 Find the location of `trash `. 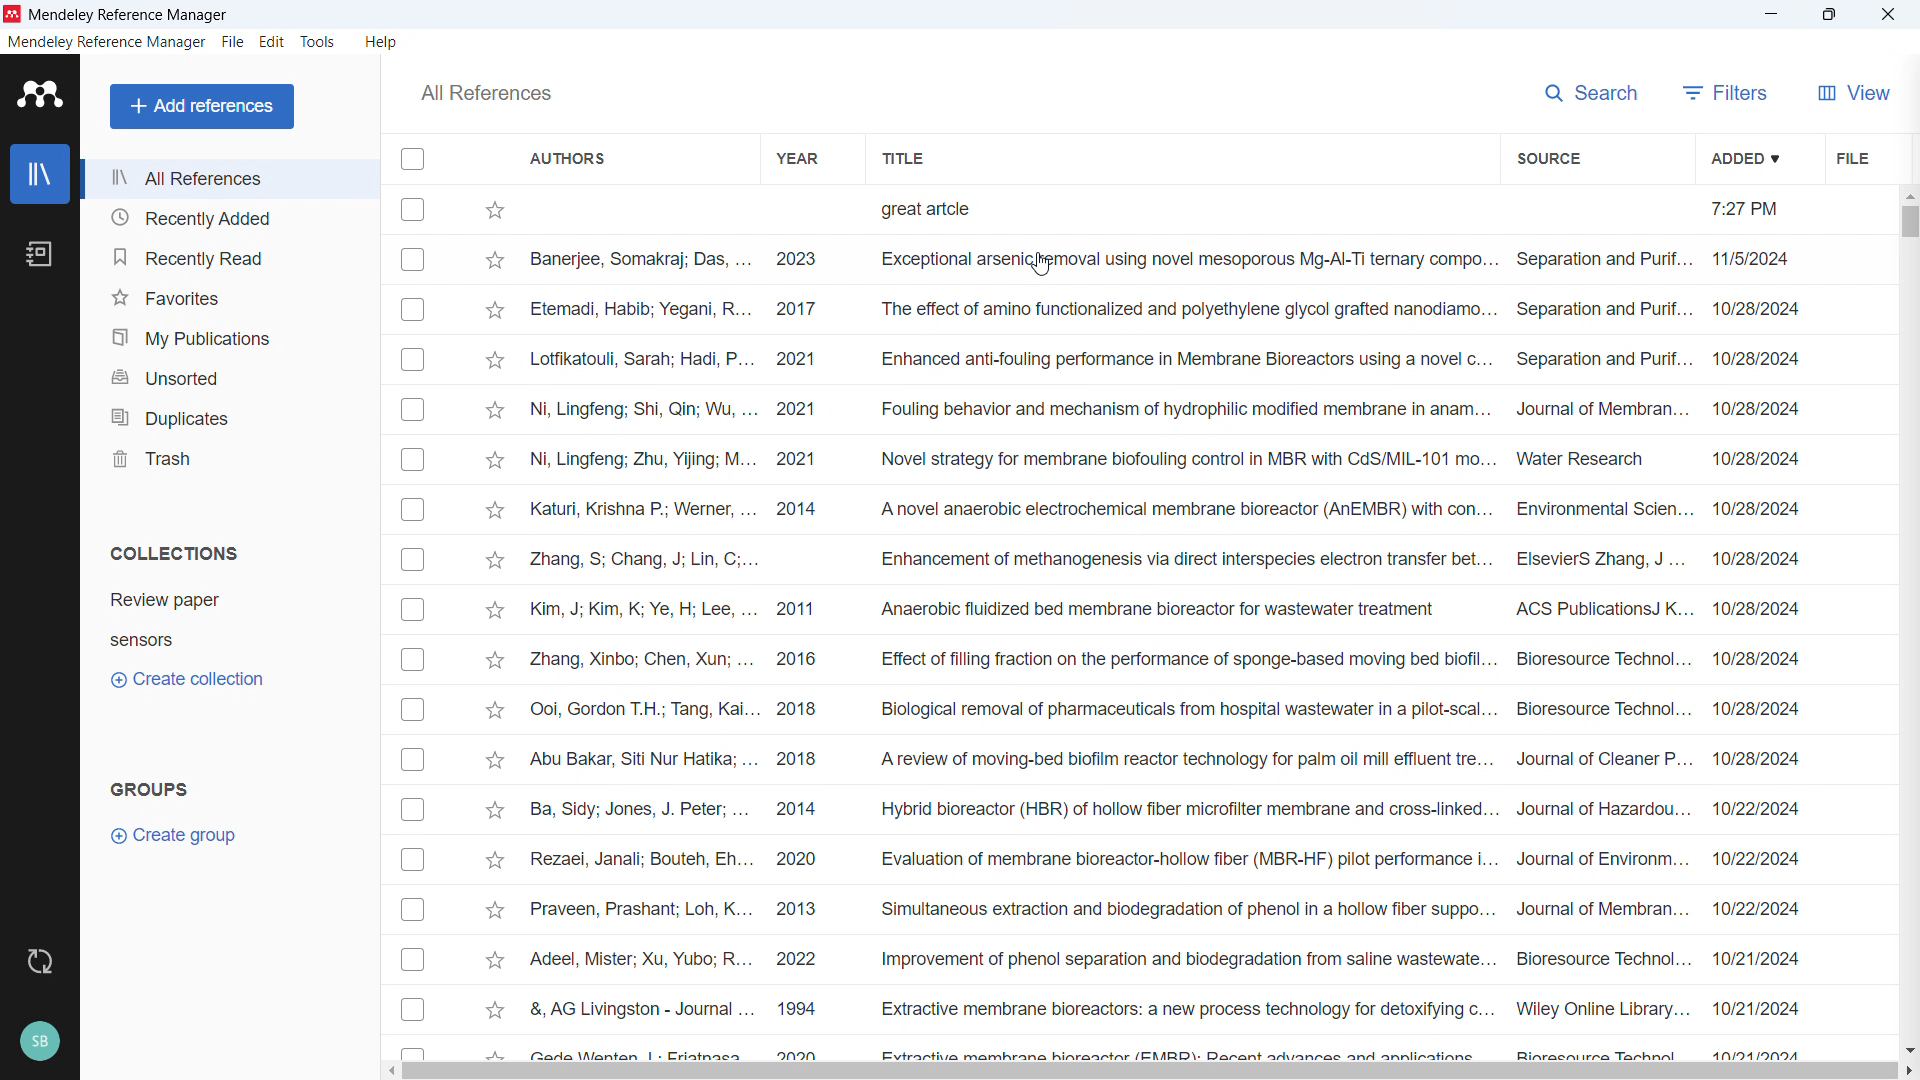

trash  is located at coordinates (228, 458).